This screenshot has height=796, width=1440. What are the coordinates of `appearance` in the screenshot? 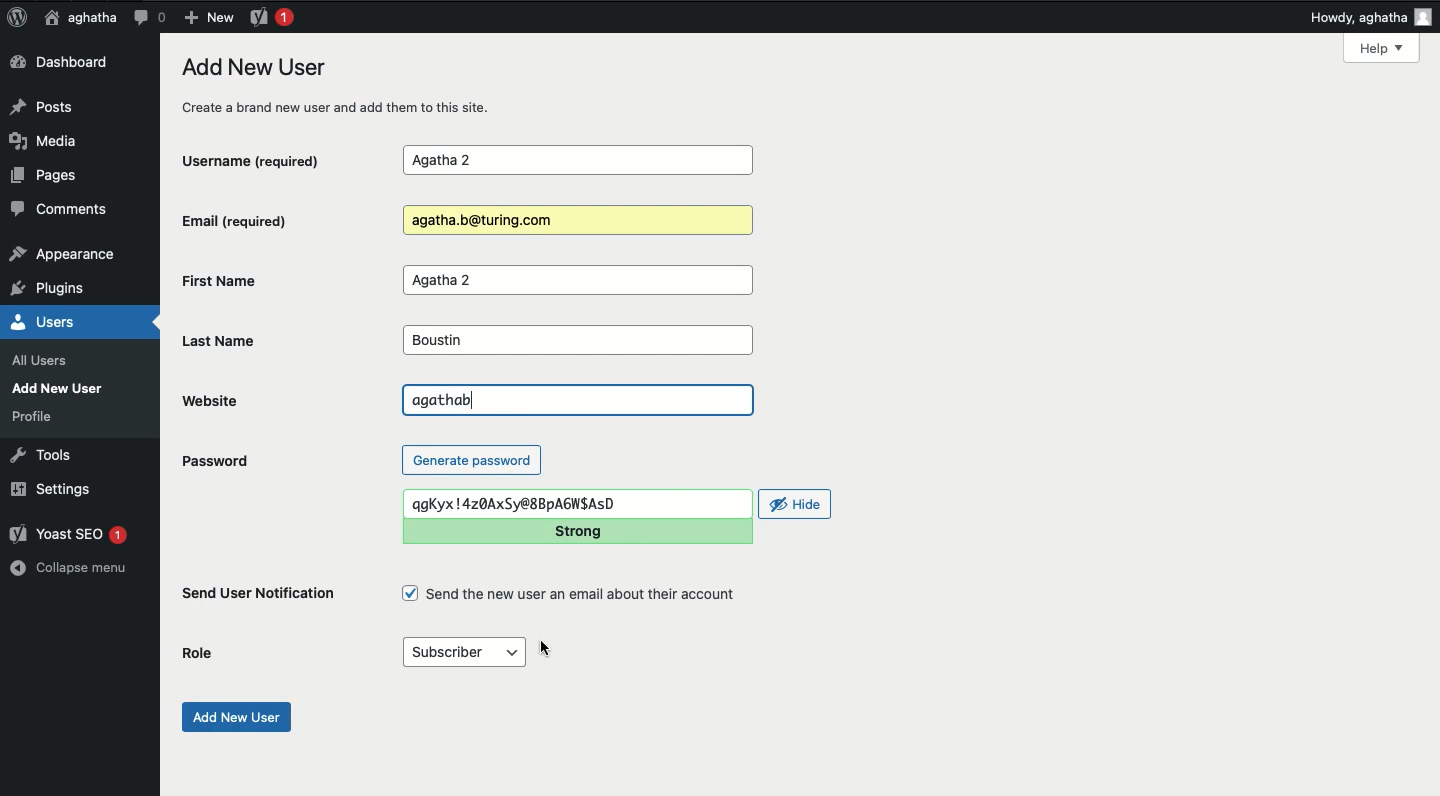 It's located at (63, 256).